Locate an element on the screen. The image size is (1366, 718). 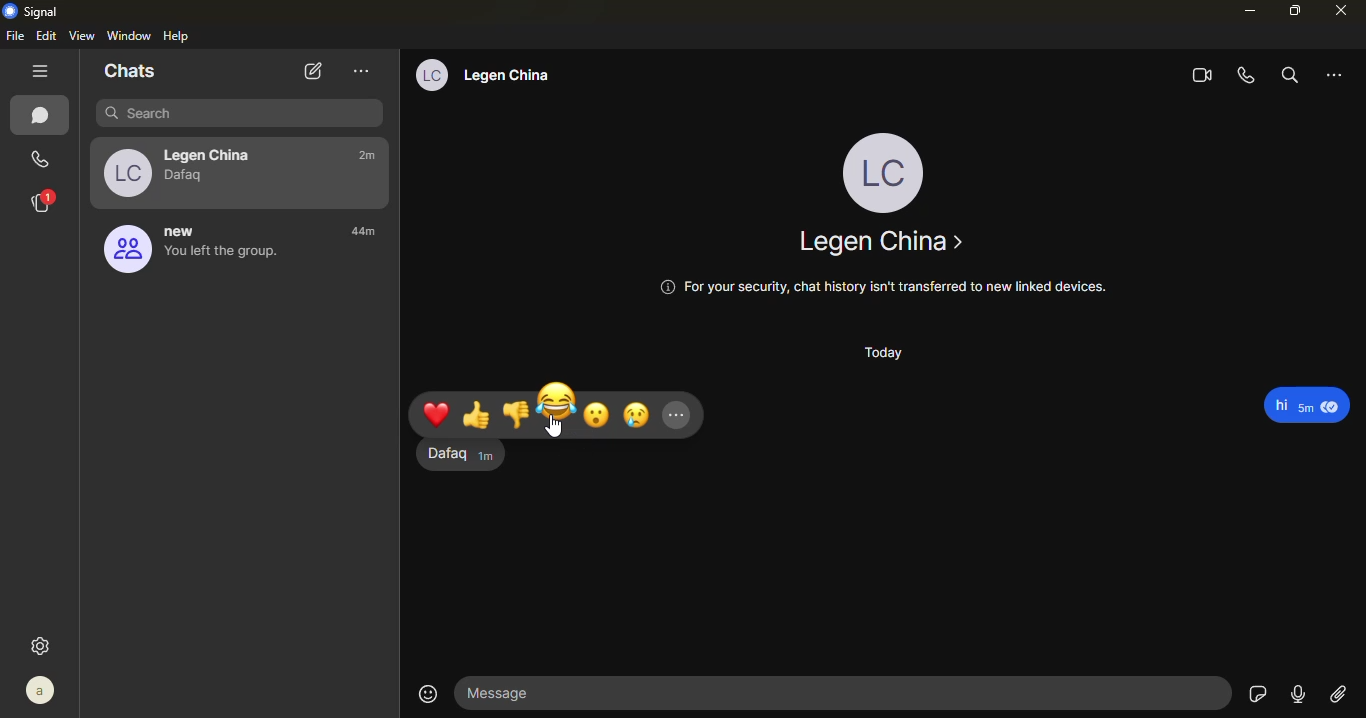
heart is located at coordinates (439, 415).